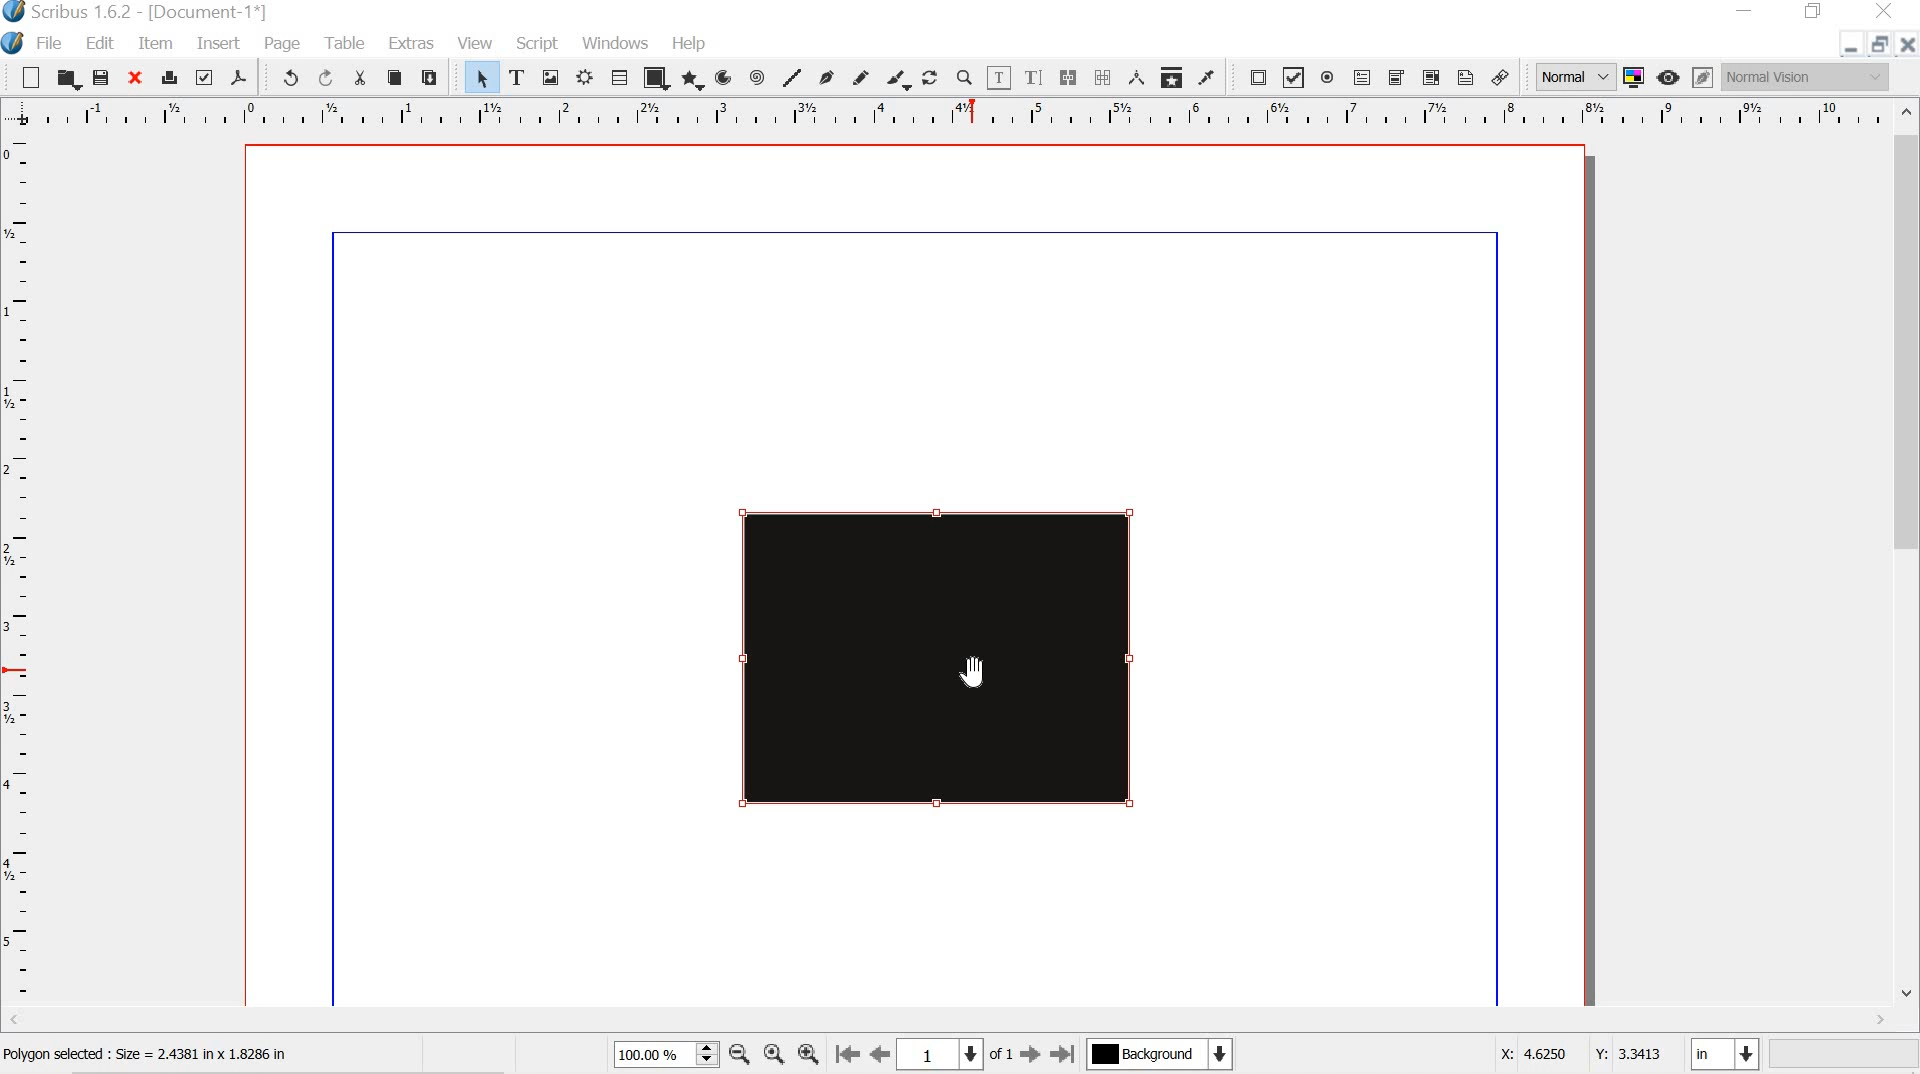  Describe the element at coordinates (1031, 1055) in the screenshot. I see `go to next page` at that location.